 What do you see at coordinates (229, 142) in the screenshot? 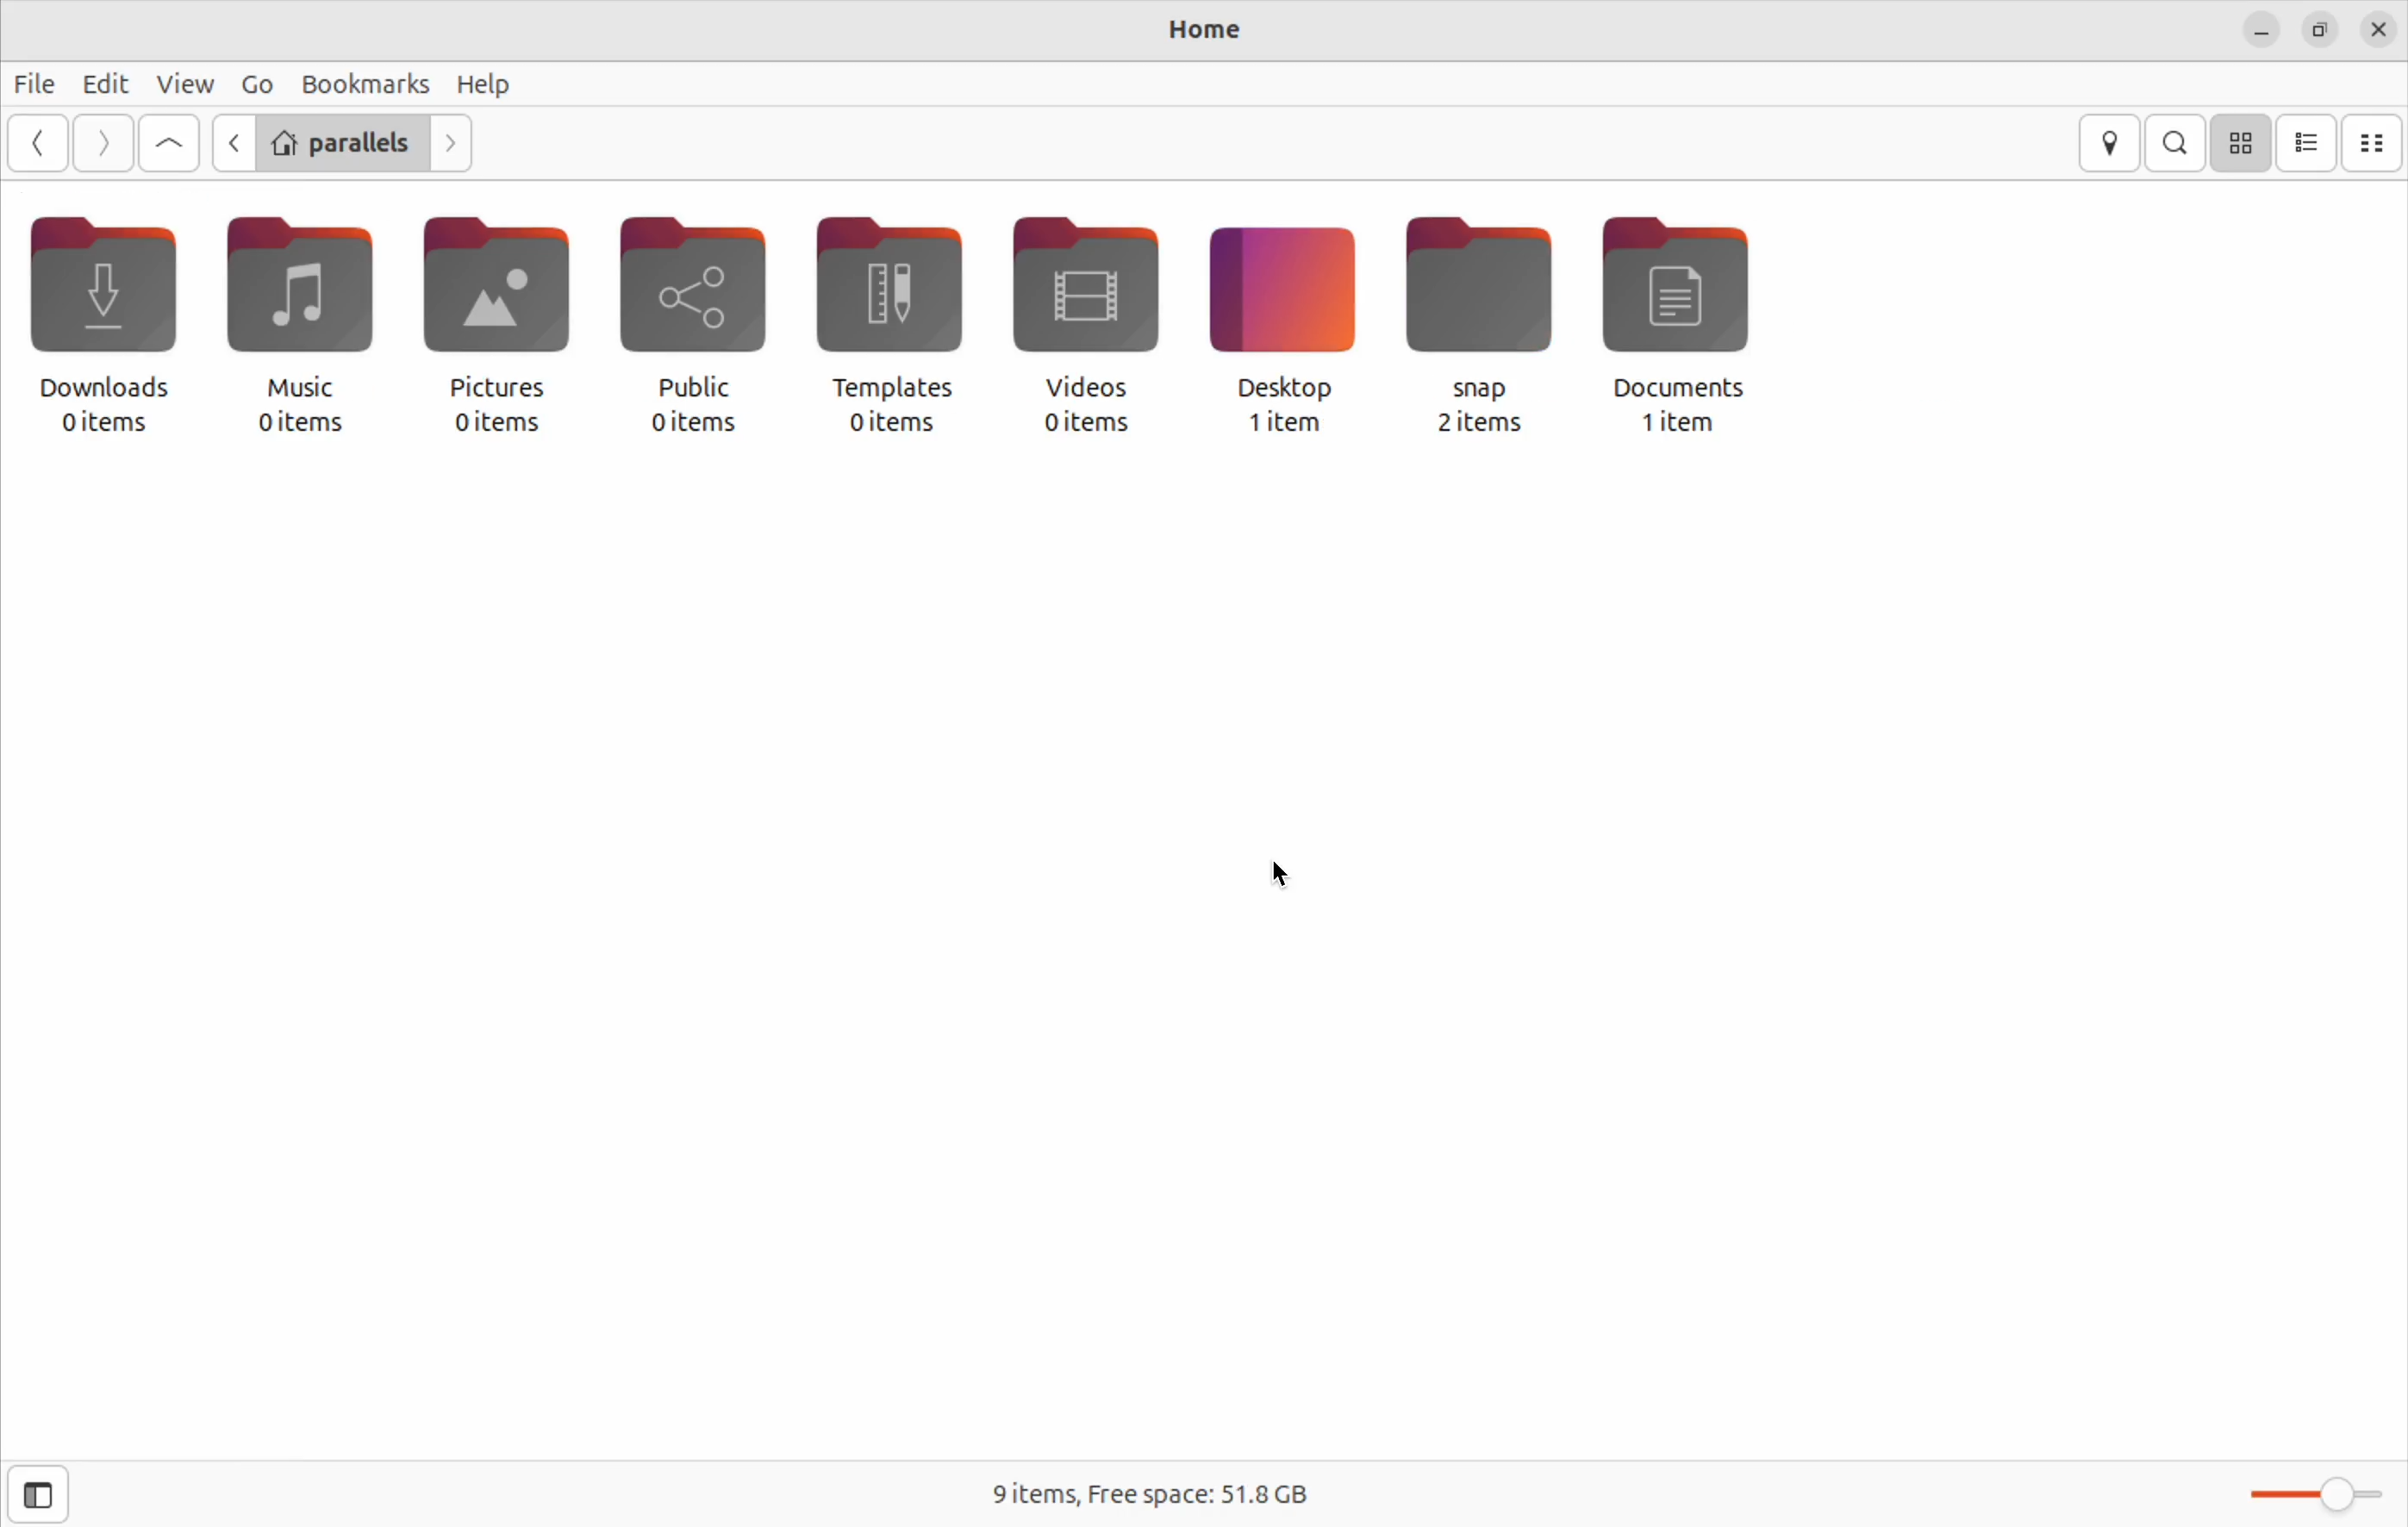
I see `go back` at bounding box center [229, 142].